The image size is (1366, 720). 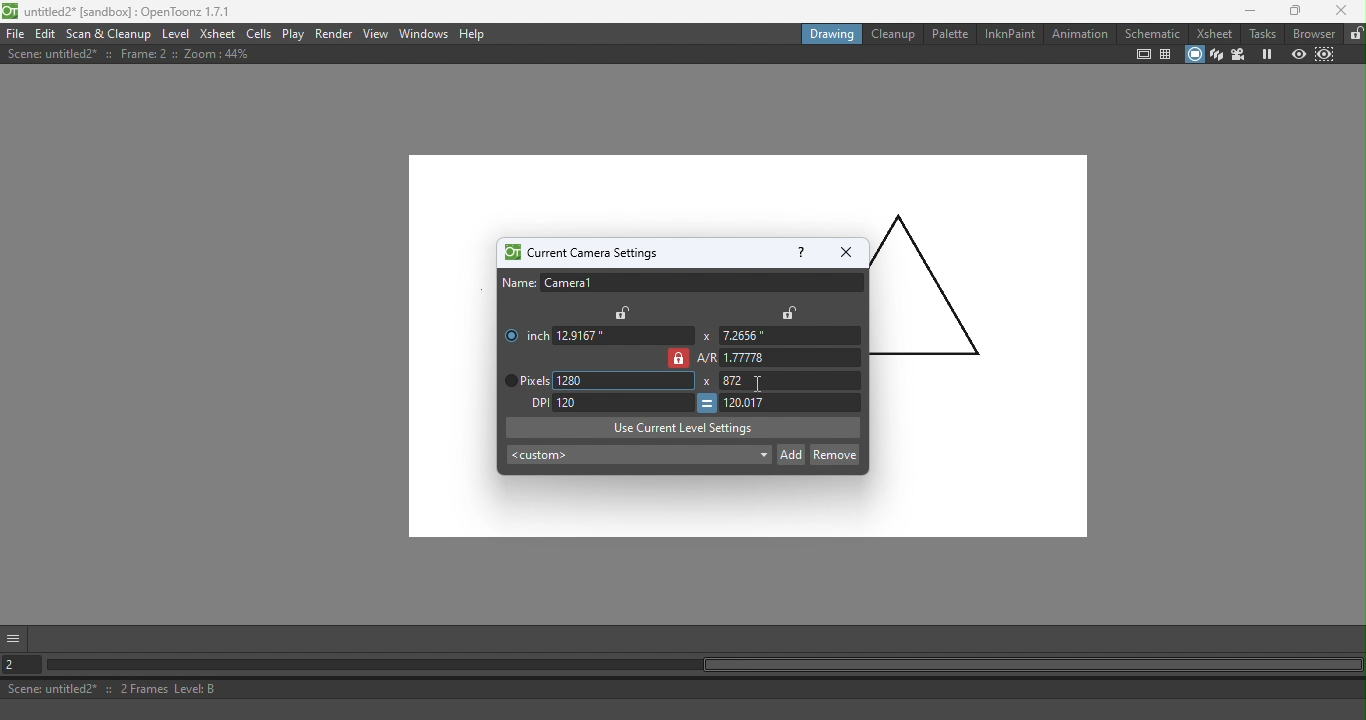 I want to click on untitled2* [sandbox] : OpenToonz 1.7.1, so click(x=120, y=11).